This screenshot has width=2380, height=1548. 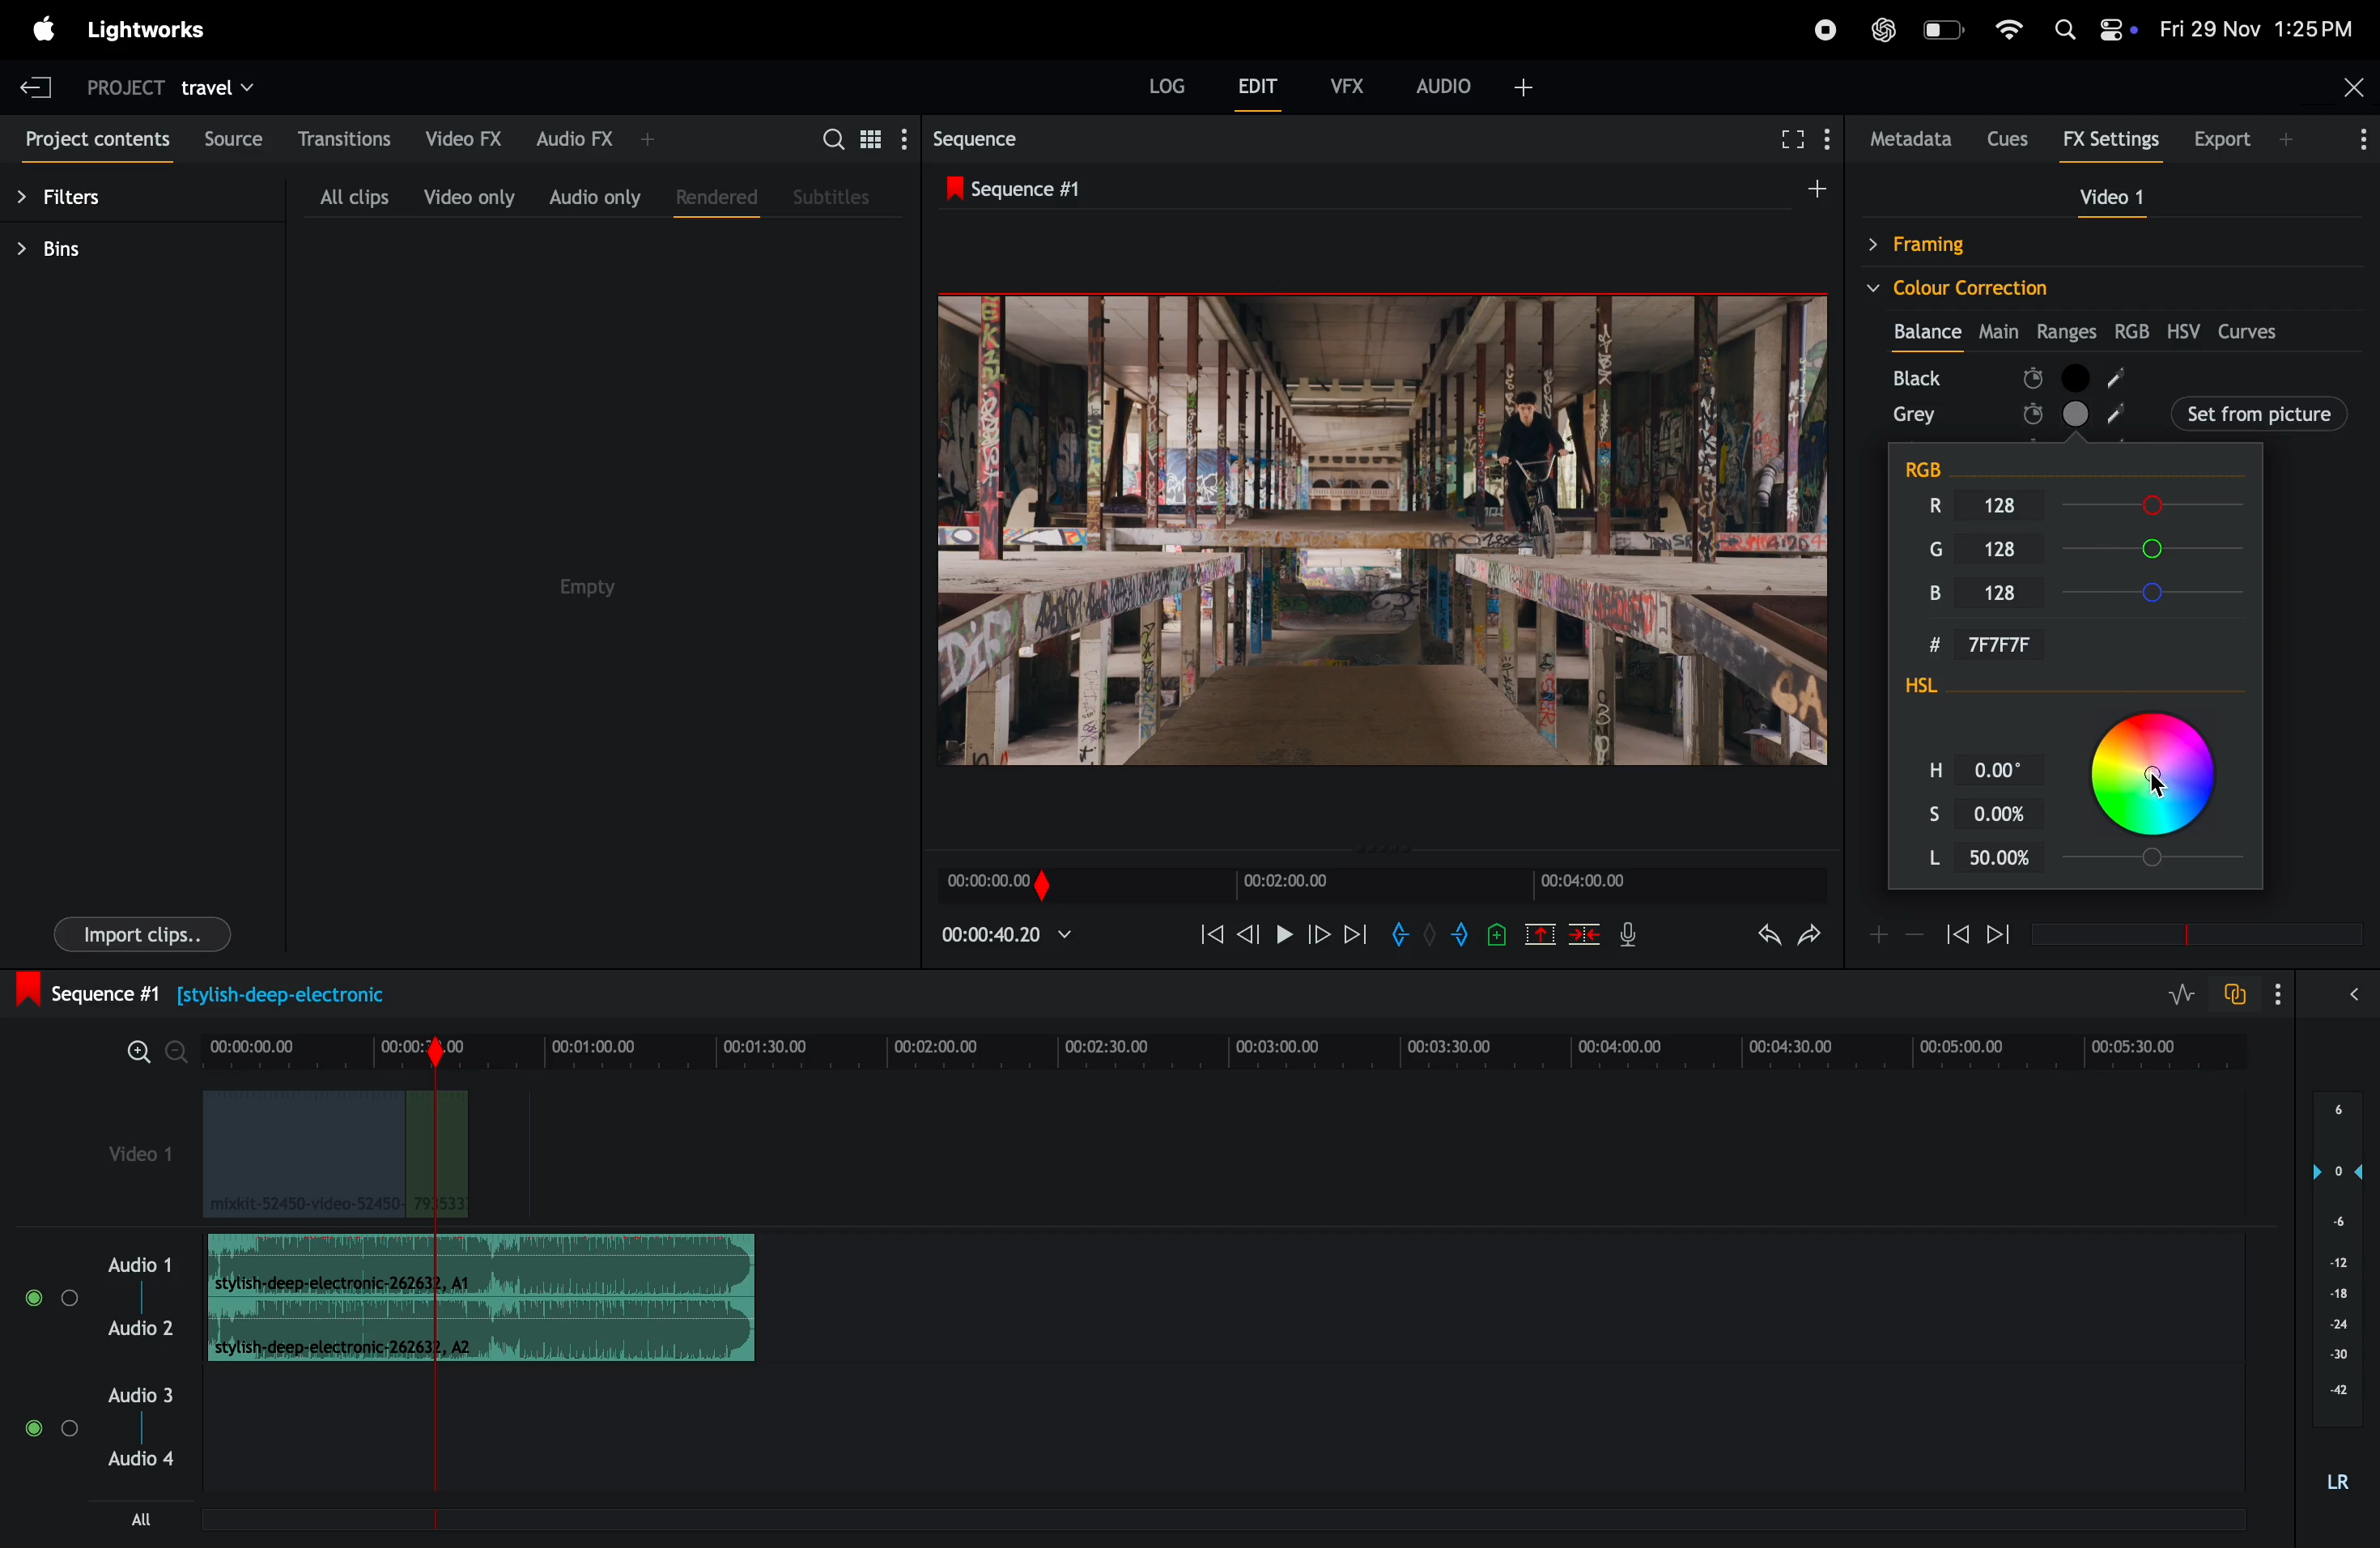 I want to click on R slider, so click(x=2157, y=506).